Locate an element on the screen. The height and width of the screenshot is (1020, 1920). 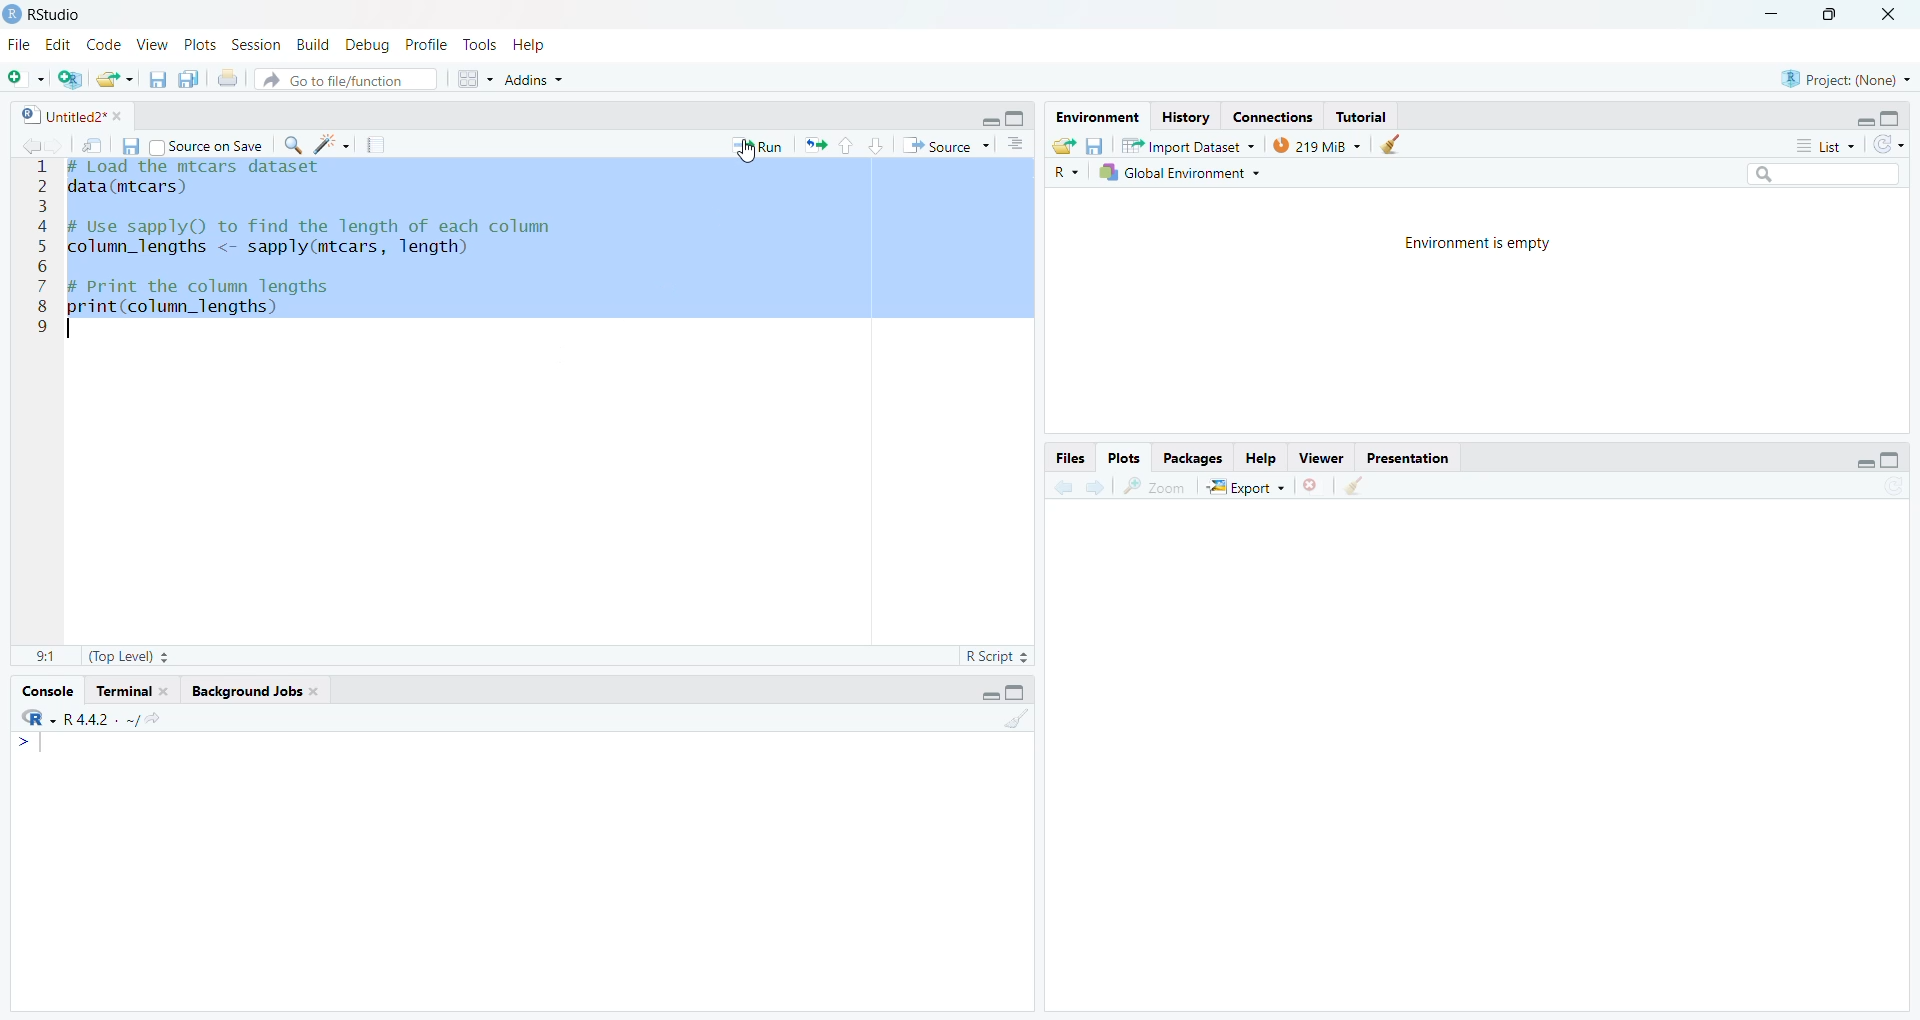
Global Environment is located at coordinates (1179, 172).